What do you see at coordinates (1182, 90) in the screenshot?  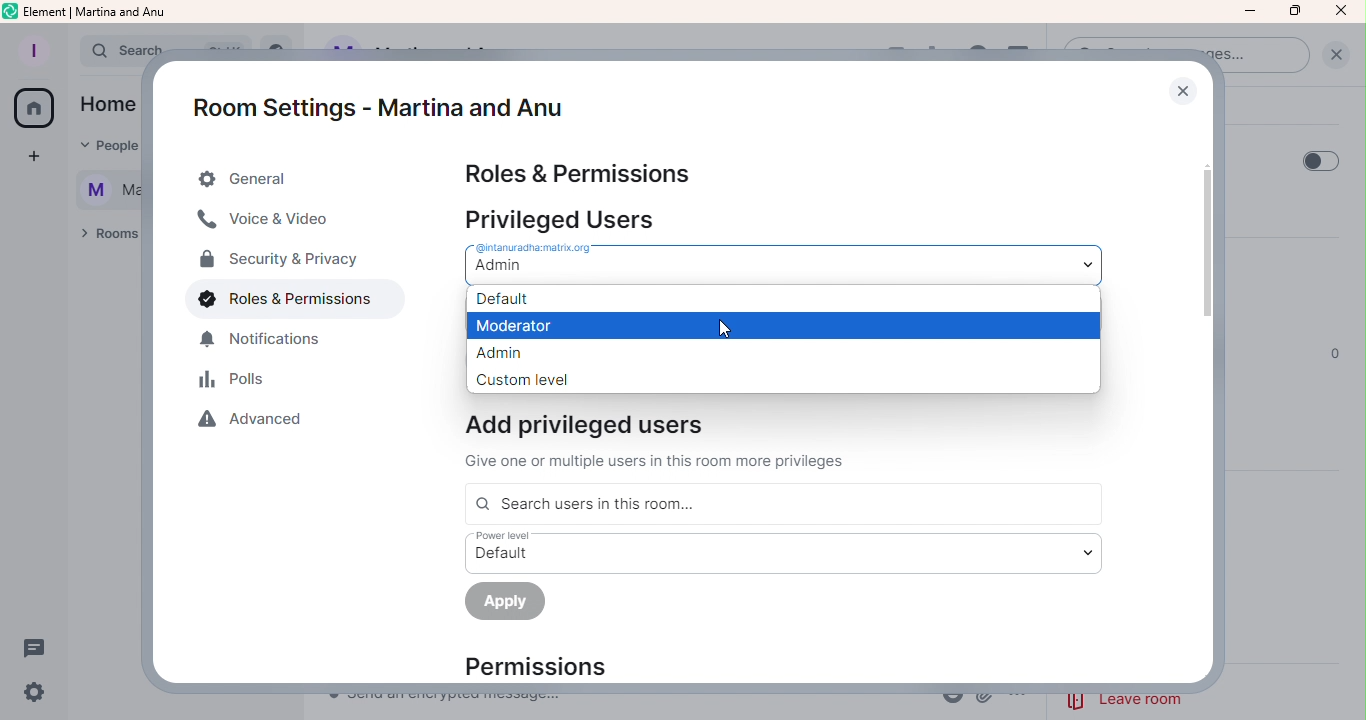 I see `Close` at bounding box center [1182, 90].